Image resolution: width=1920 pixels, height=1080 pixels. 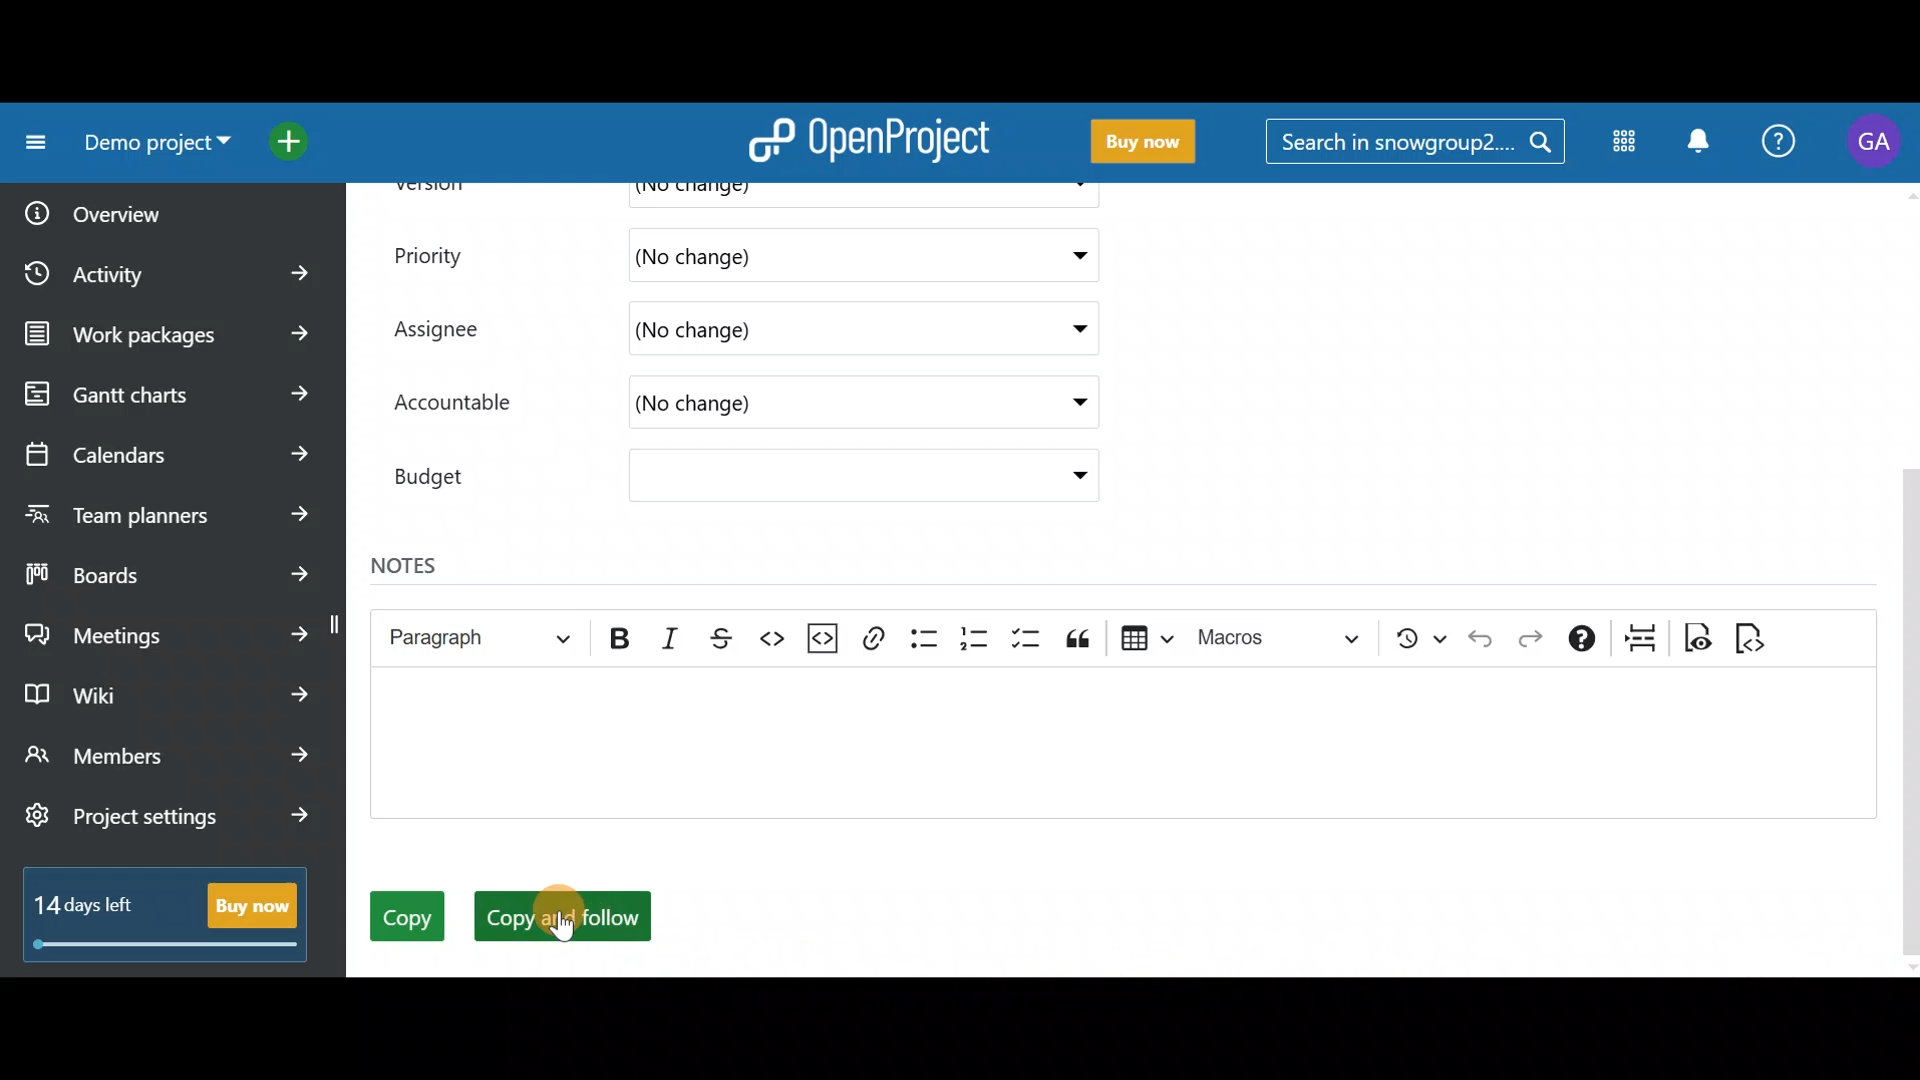 What do you see at coordinates (559, 915) in the screenshot?
I see `Copy and follow` at bounding box center [559, 915].